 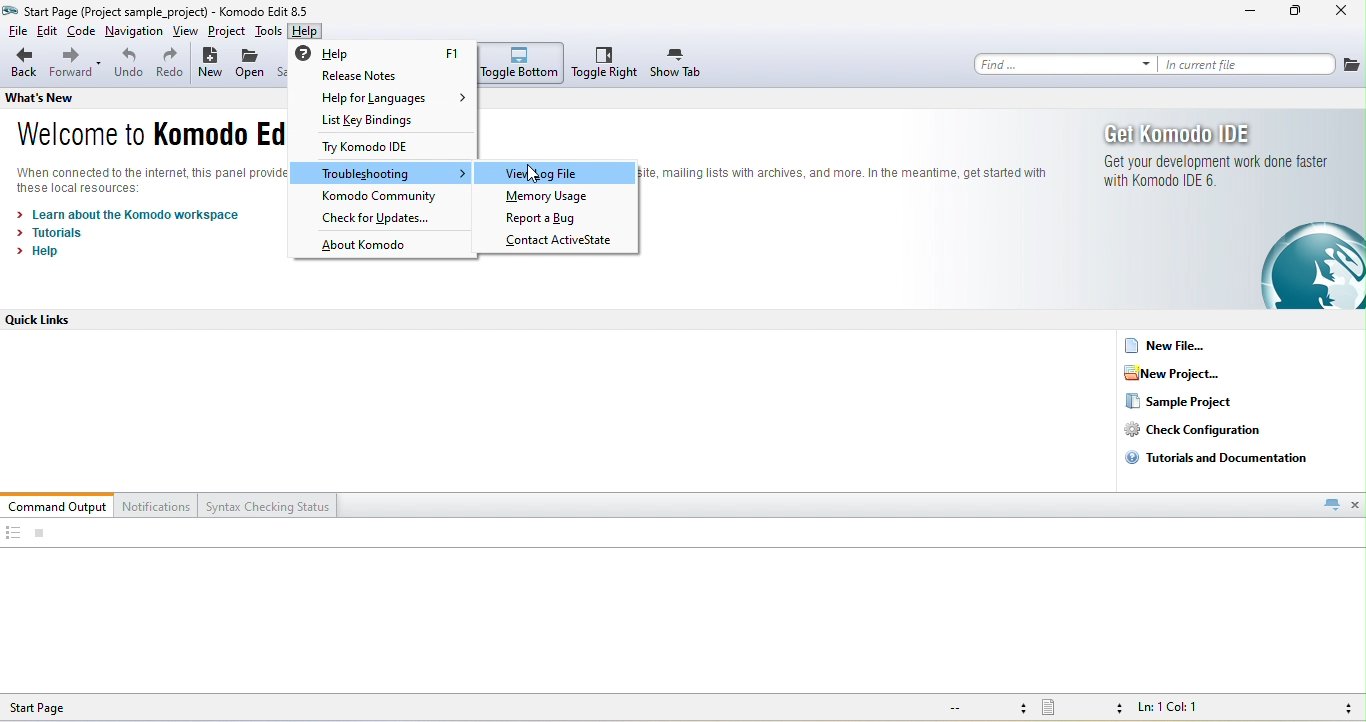 I want to click on sample project, so click(x=1180, y=402).